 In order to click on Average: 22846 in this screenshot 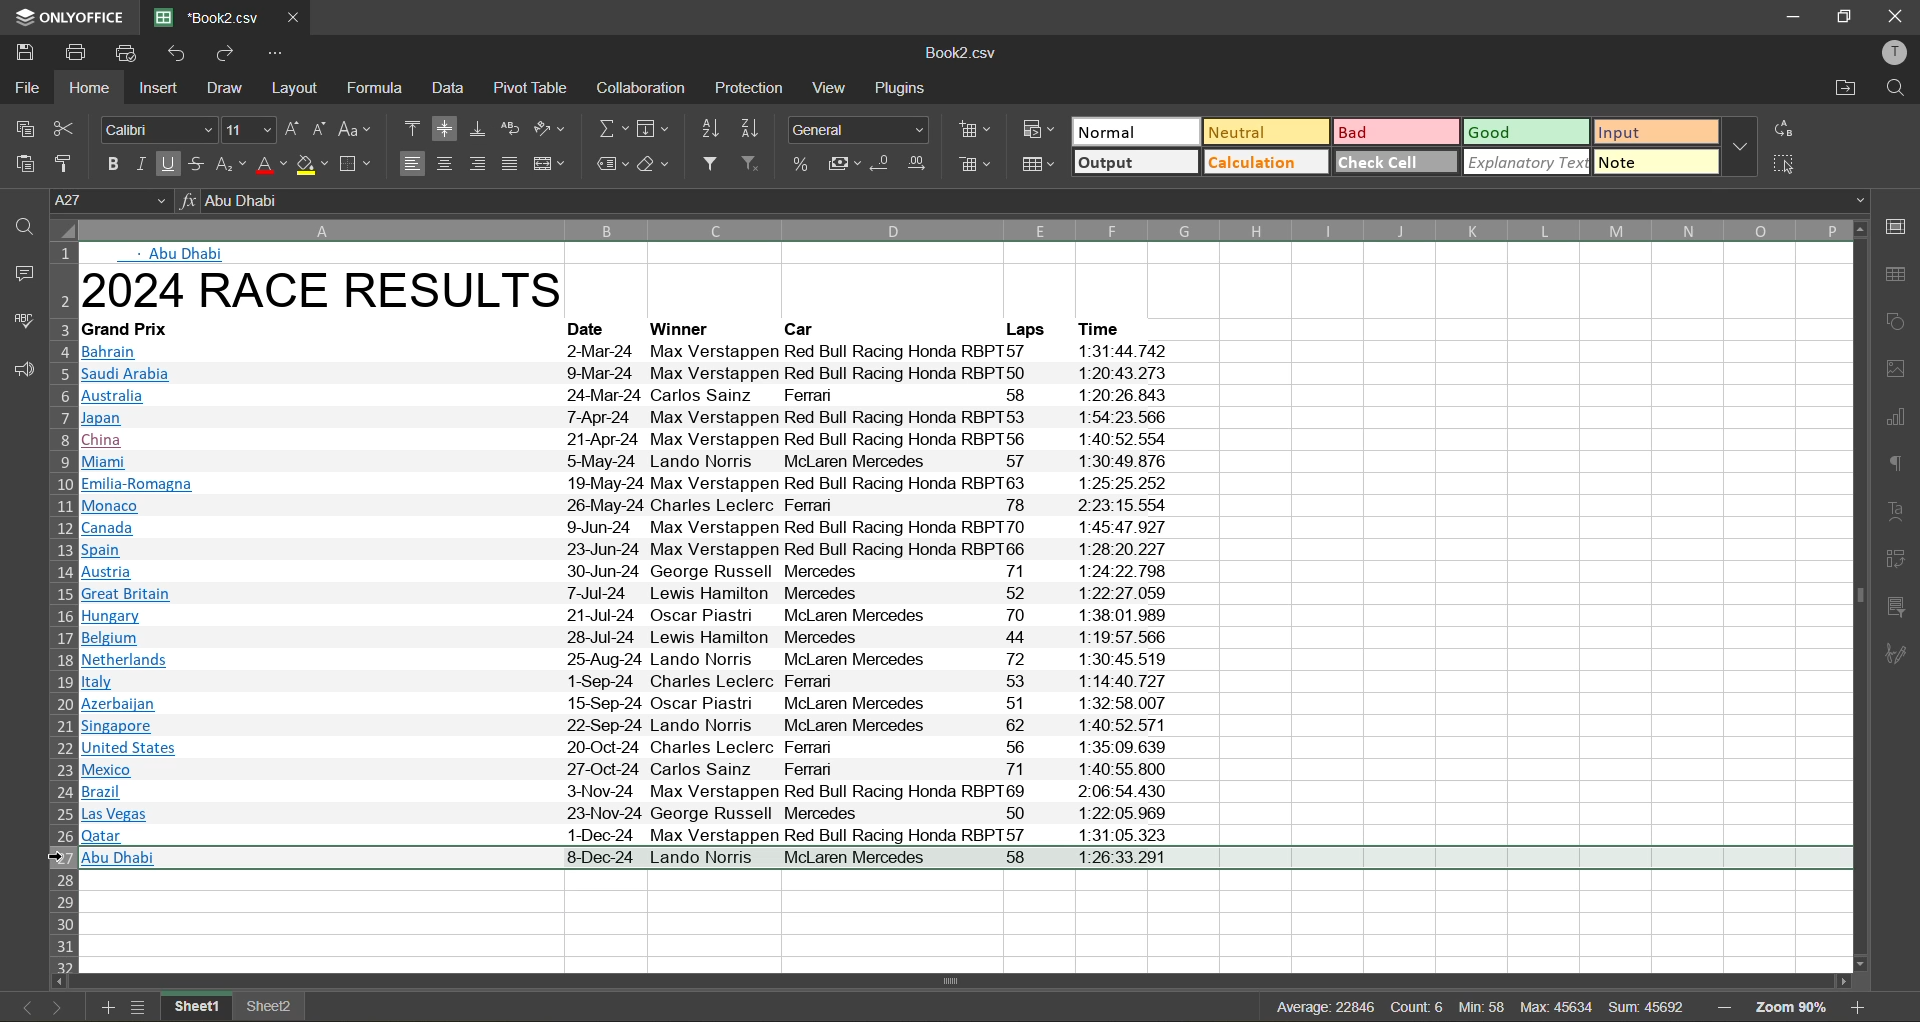, I will do `click(1272, 1004)`.